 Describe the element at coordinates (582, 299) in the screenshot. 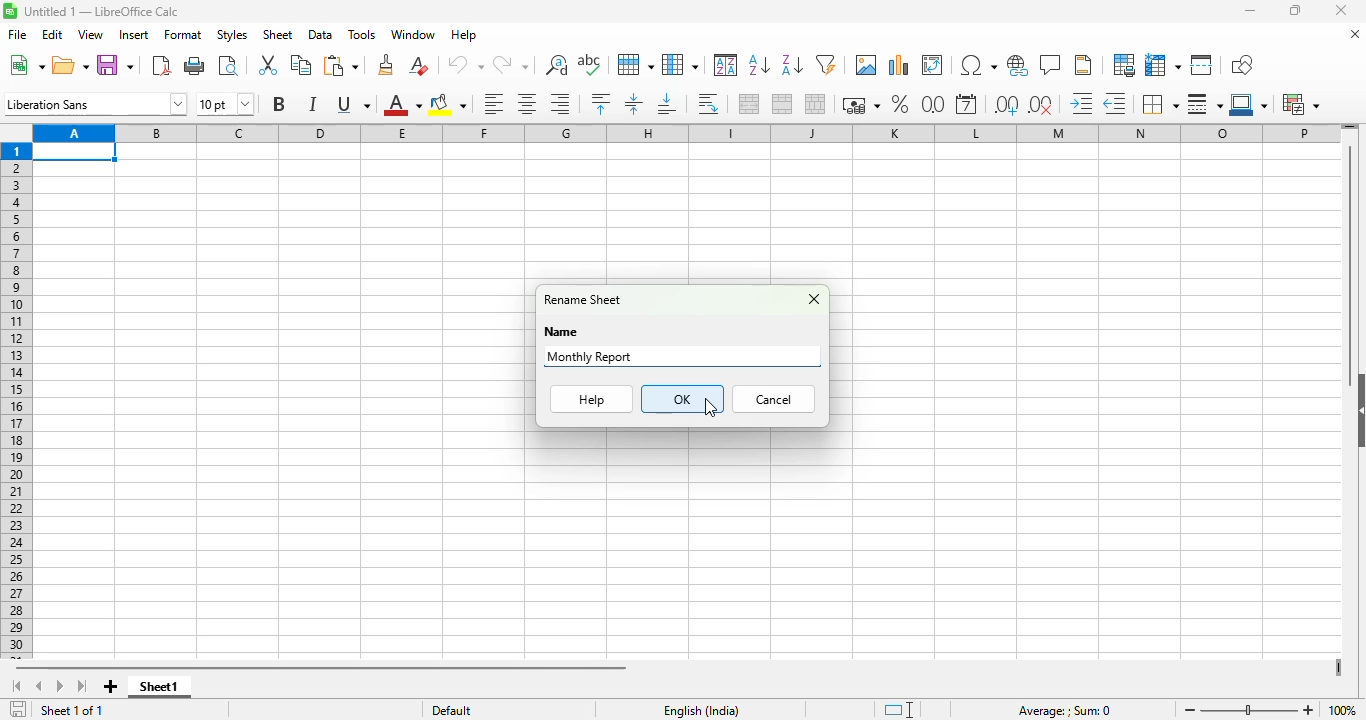

I see `rename sheet` at that location.